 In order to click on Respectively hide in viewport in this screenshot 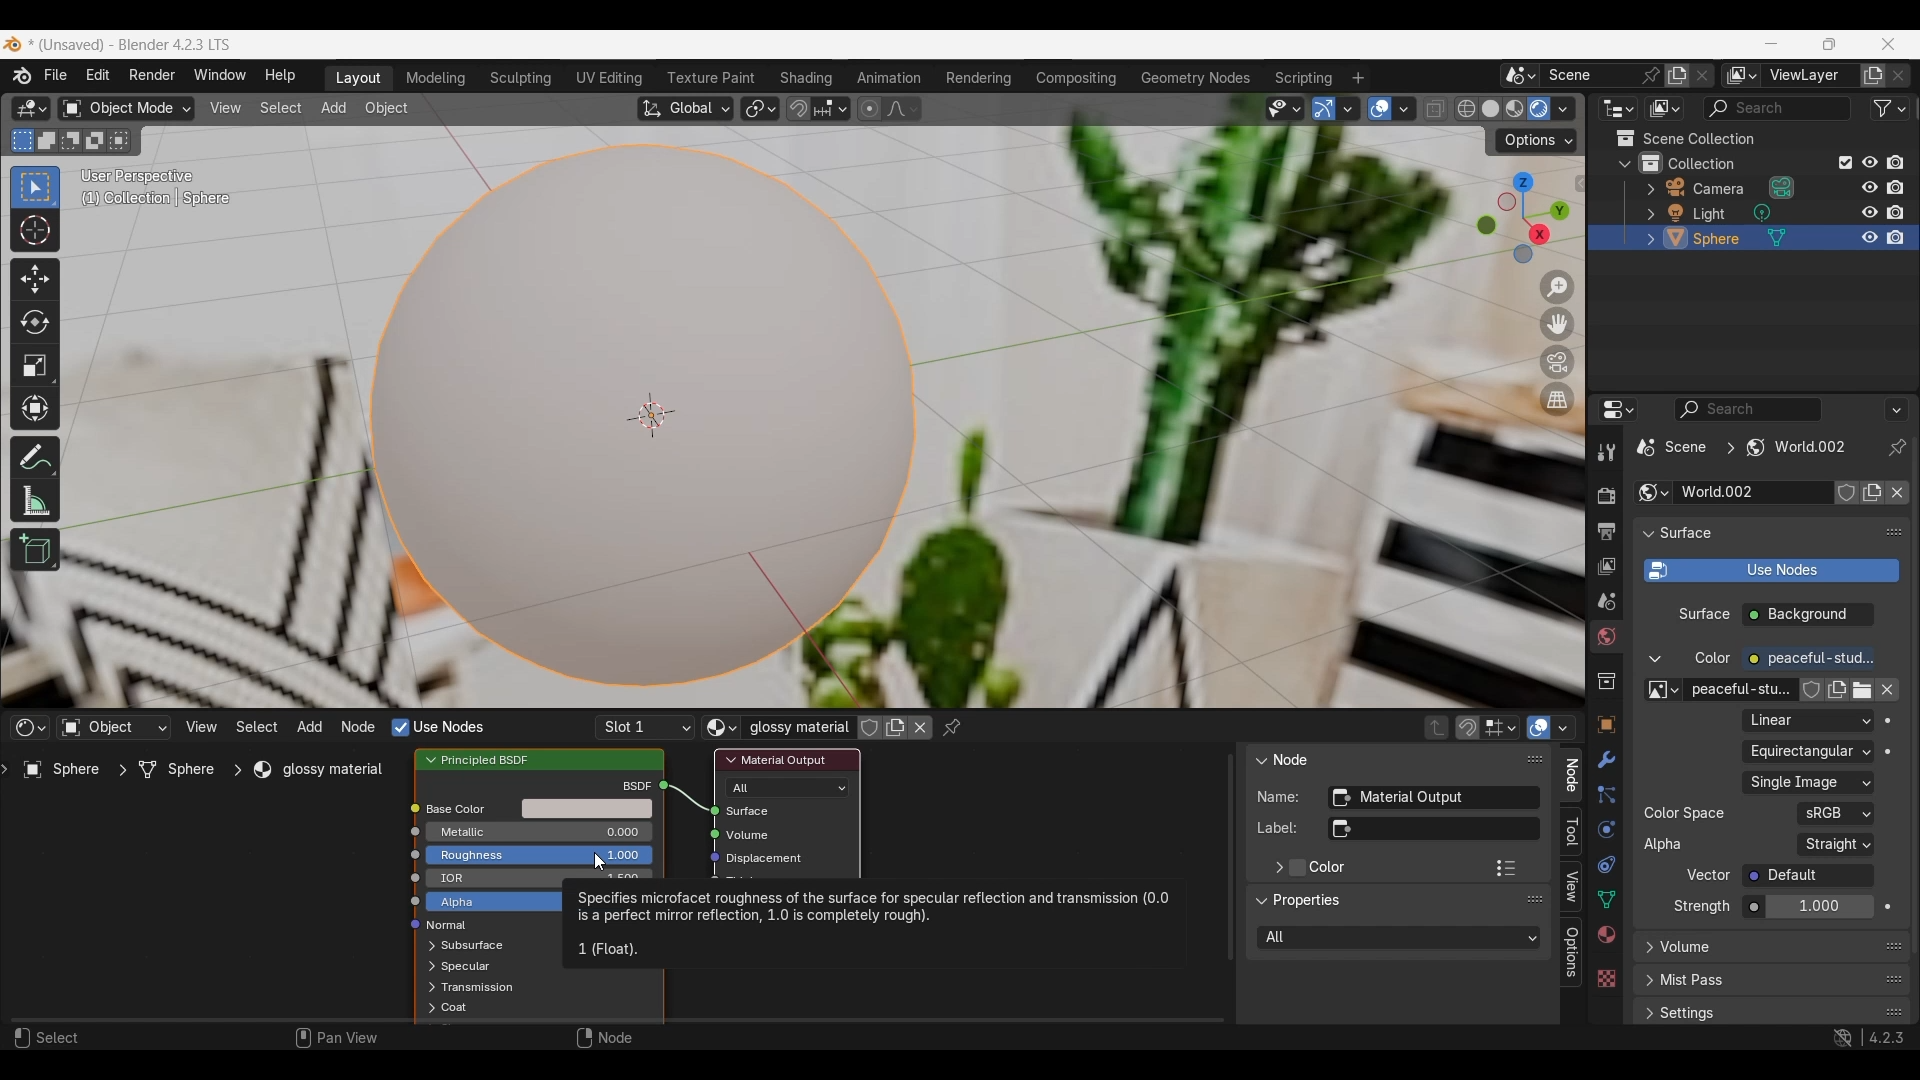, I will do `click(1868, 162)`.